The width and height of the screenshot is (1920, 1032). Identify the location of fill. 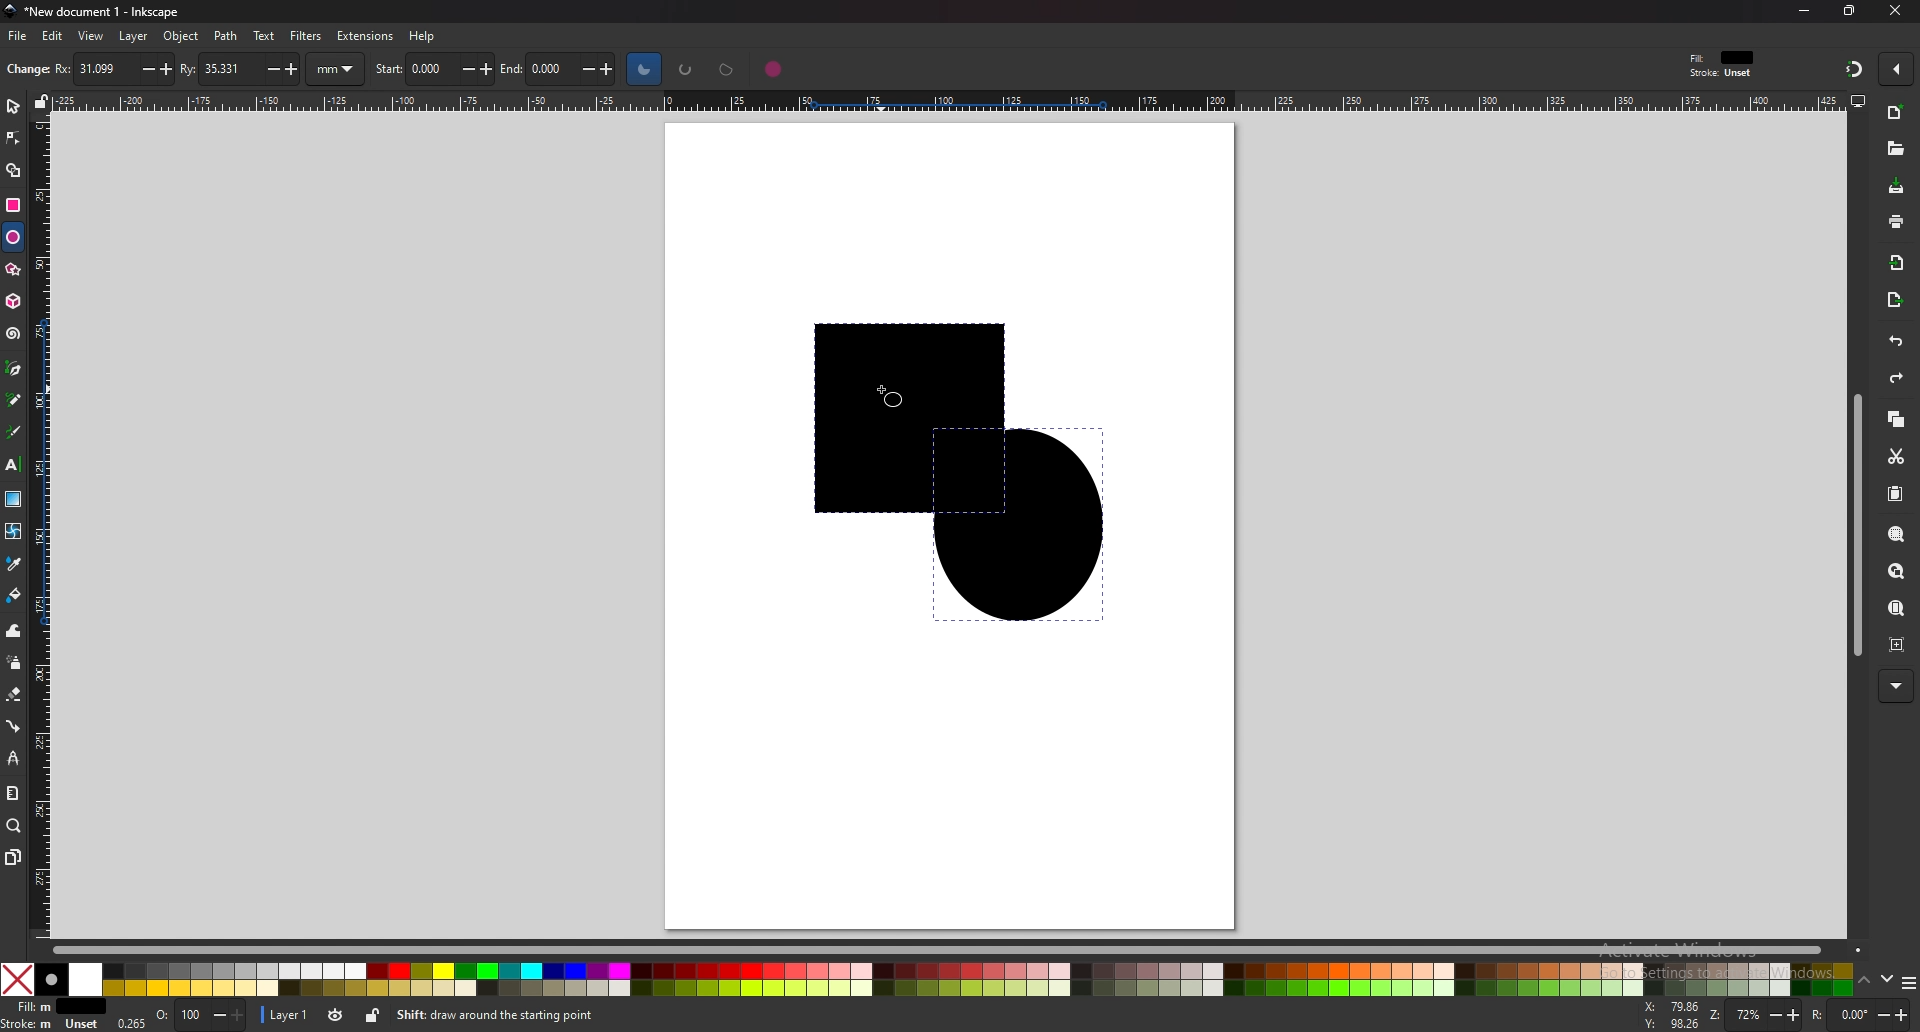
(53, 1007).